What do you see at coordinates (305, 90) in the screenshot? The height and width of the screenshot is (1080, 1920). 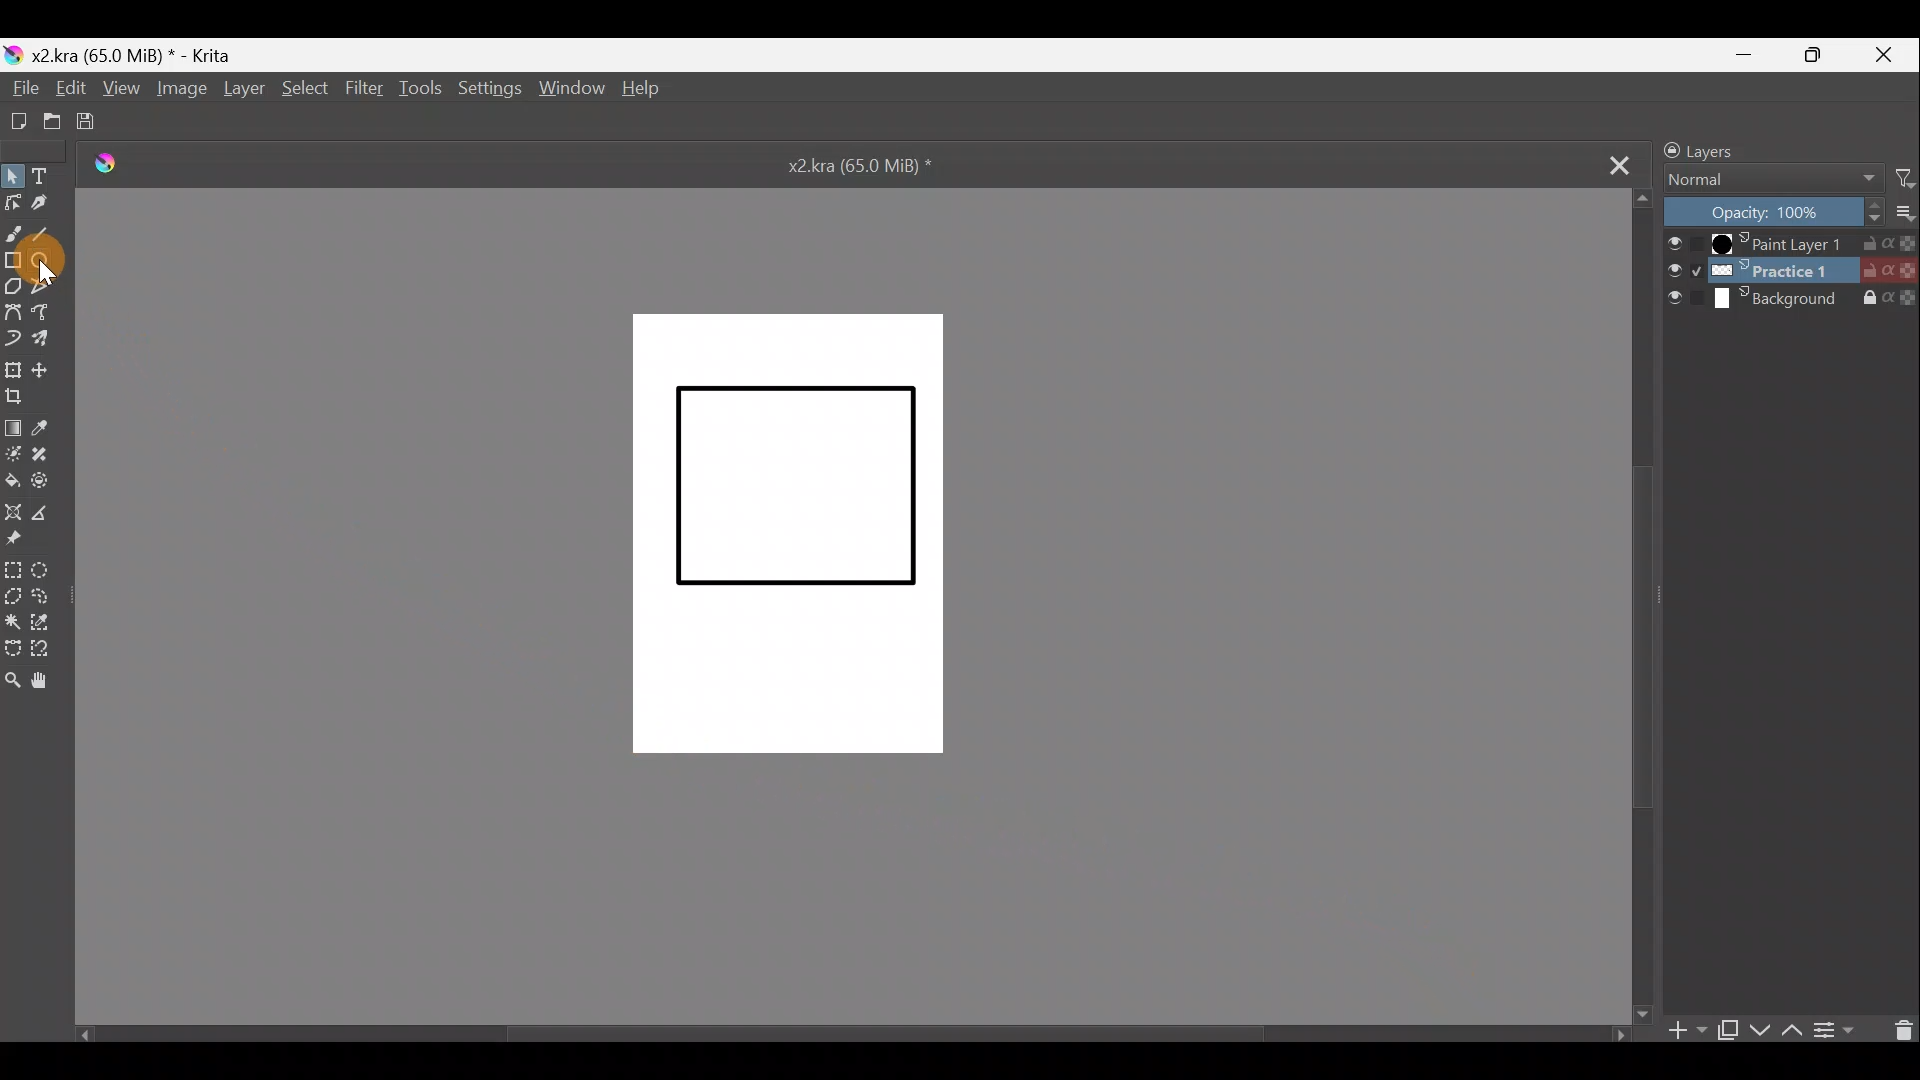 I see `Select` at bounding box center [305, 90].